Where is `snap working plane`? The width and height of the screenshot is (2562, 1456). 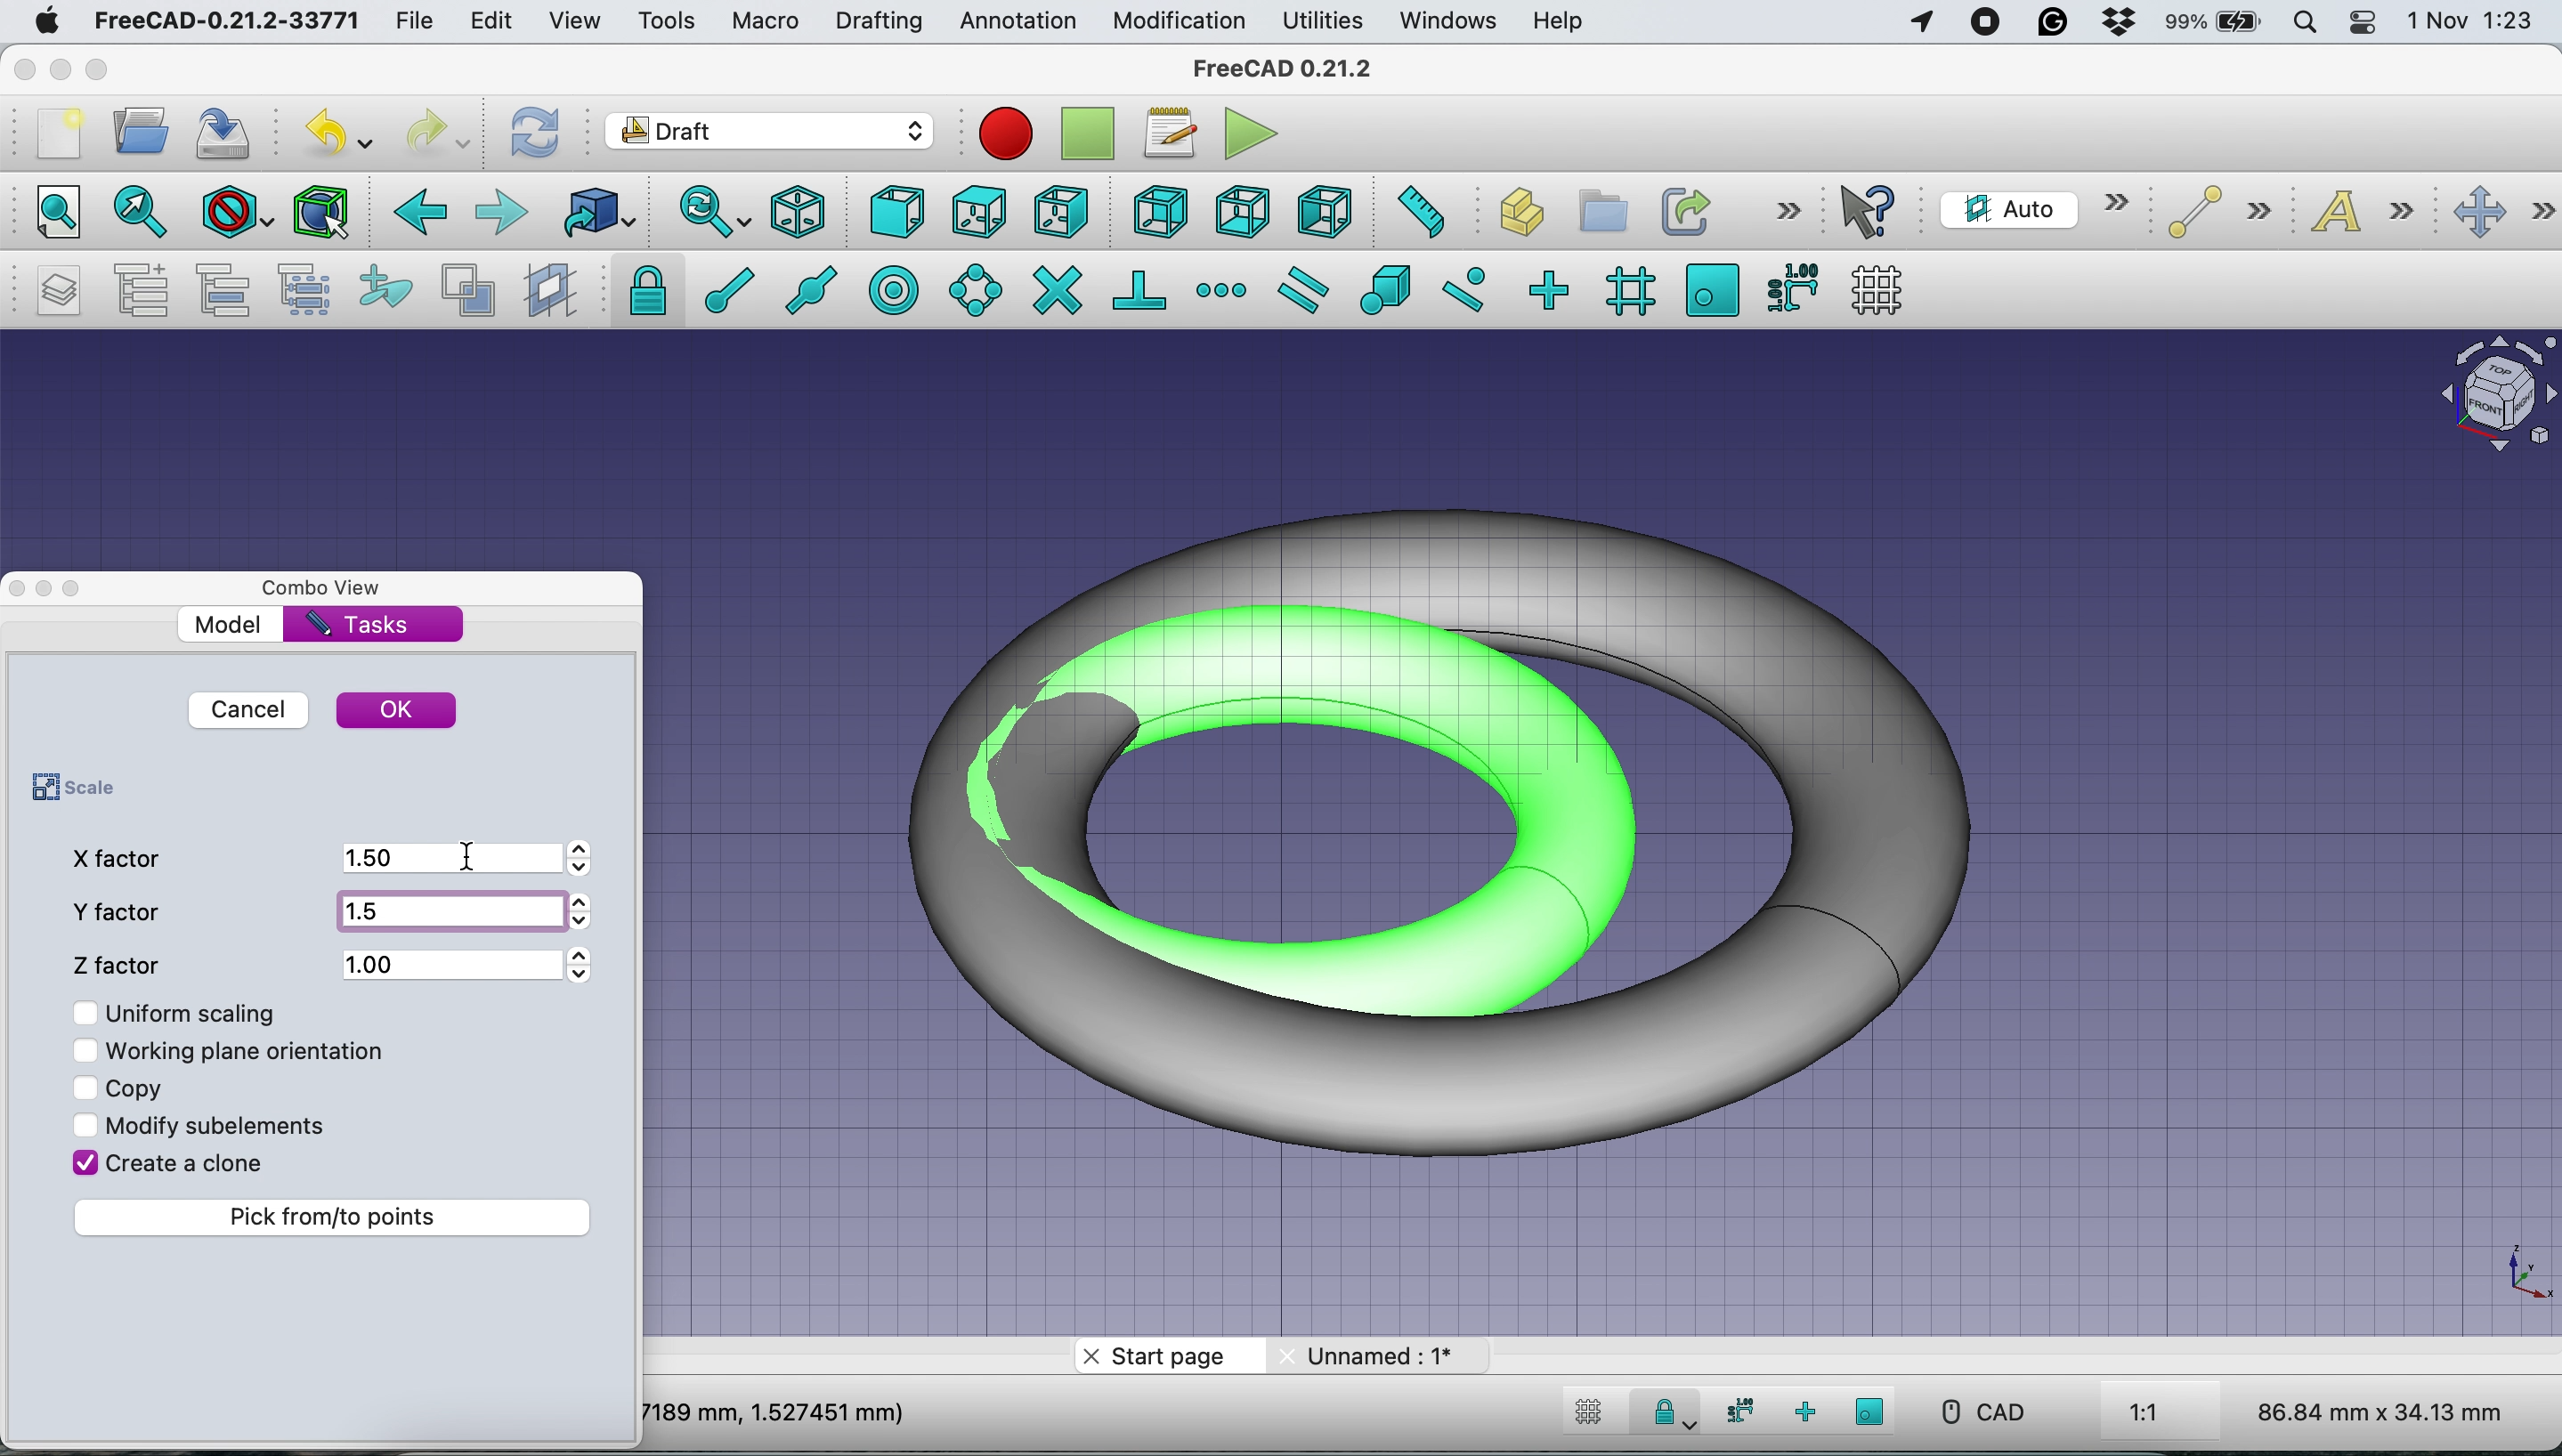 snap working plane is located at coordinates (1712, 289).